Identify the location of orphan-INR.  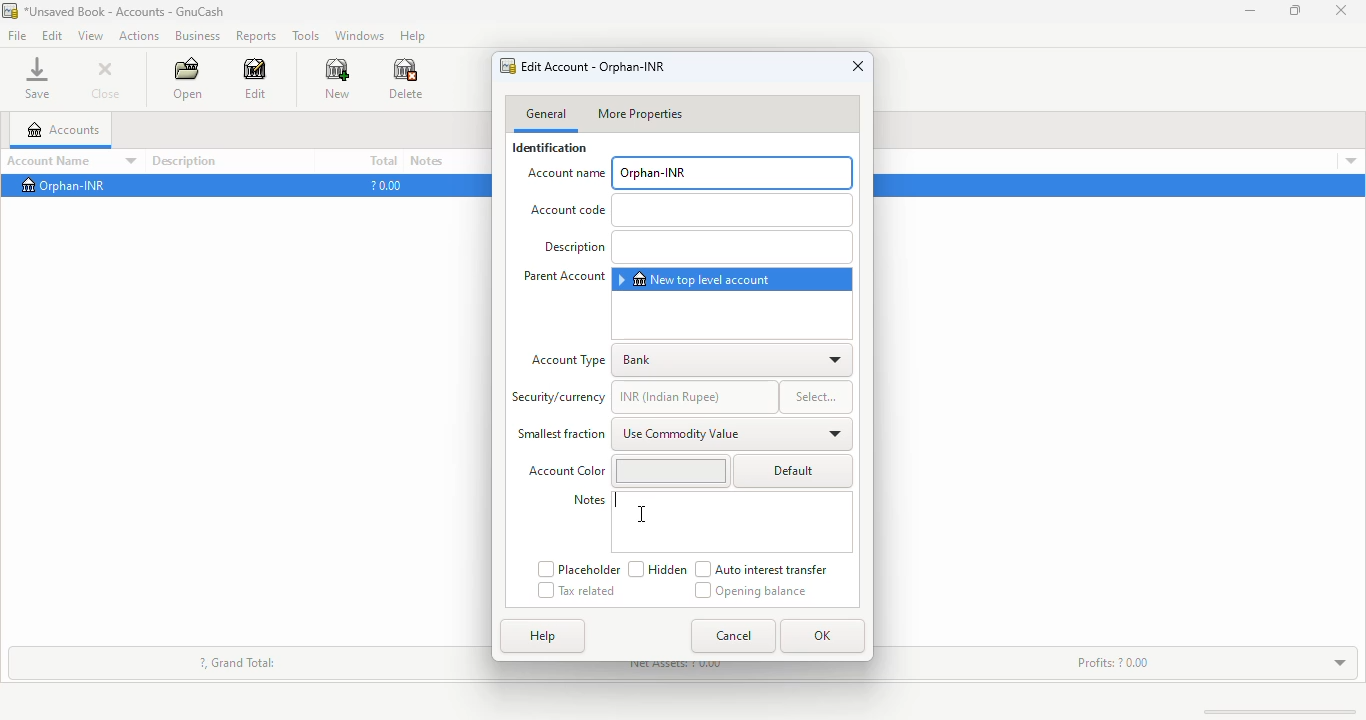
(732, 173).